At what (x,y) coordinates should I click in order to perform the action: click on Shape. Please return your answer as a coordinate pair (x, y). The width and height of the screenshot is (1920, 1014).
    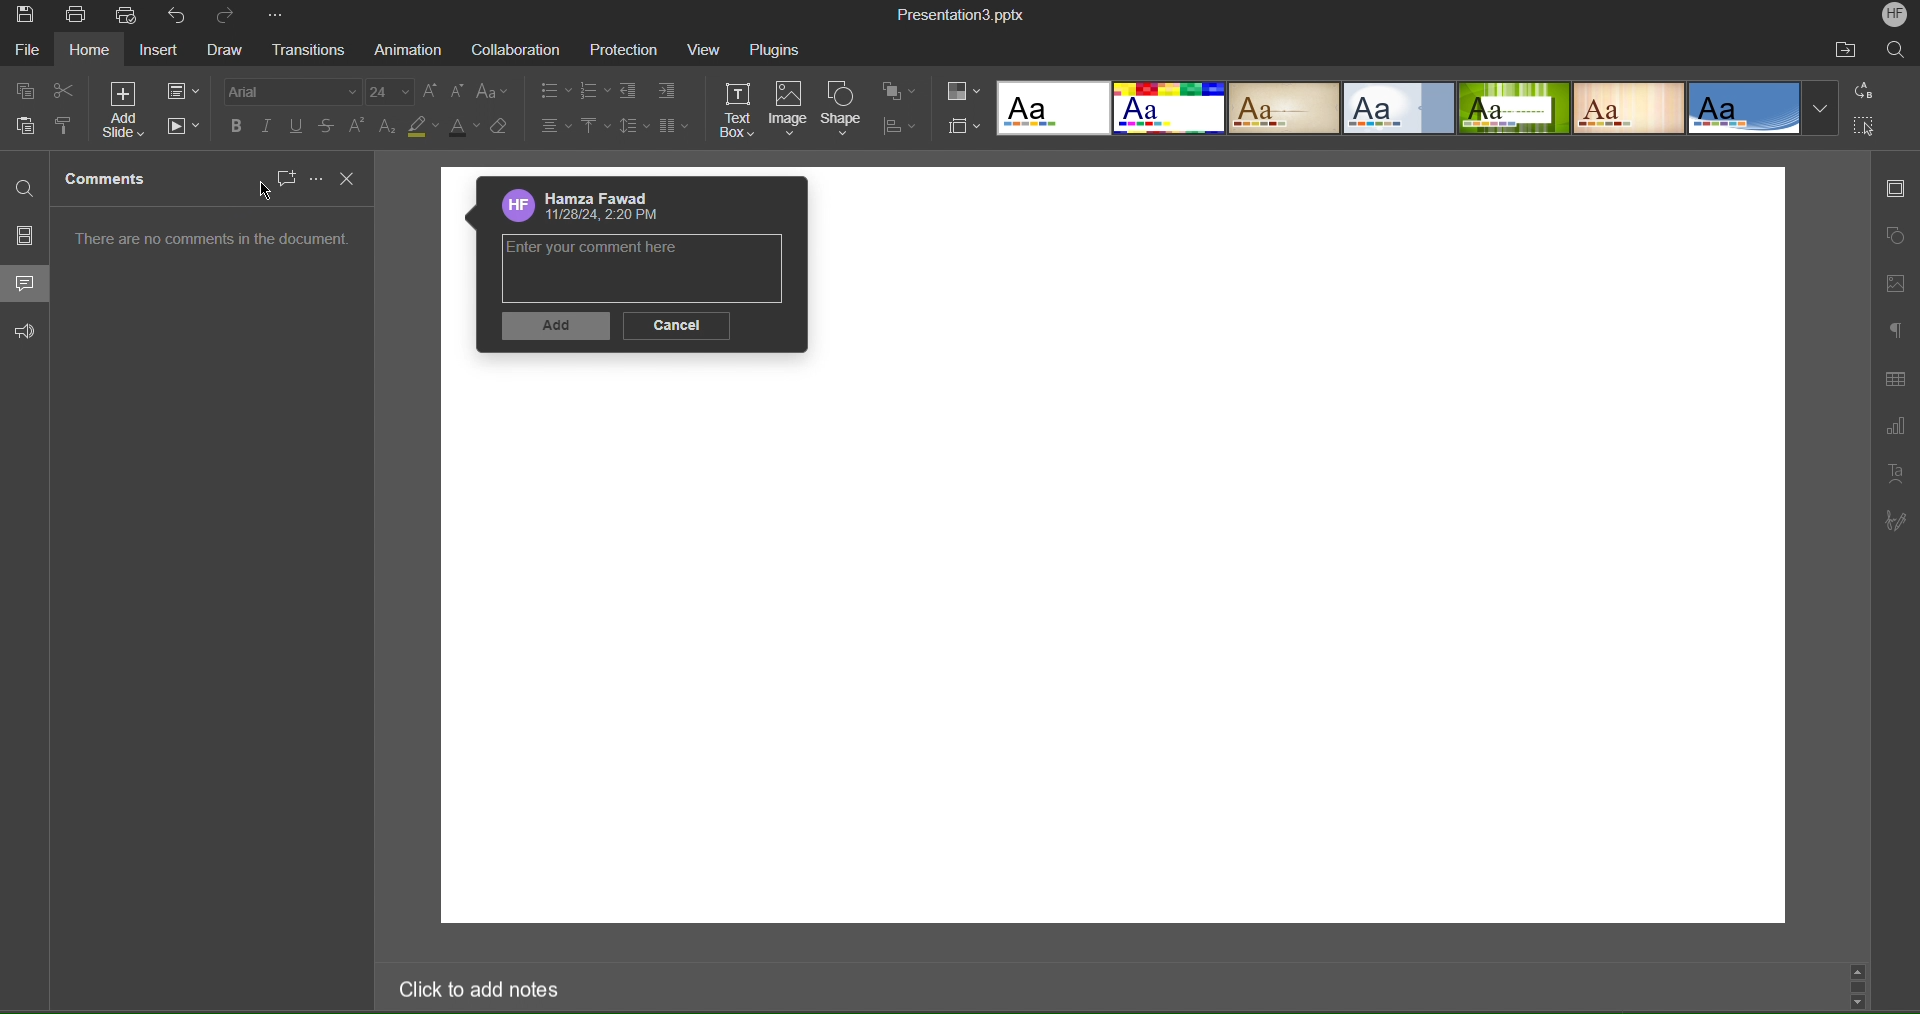
    Looking at the image, I should click on (846, 109).